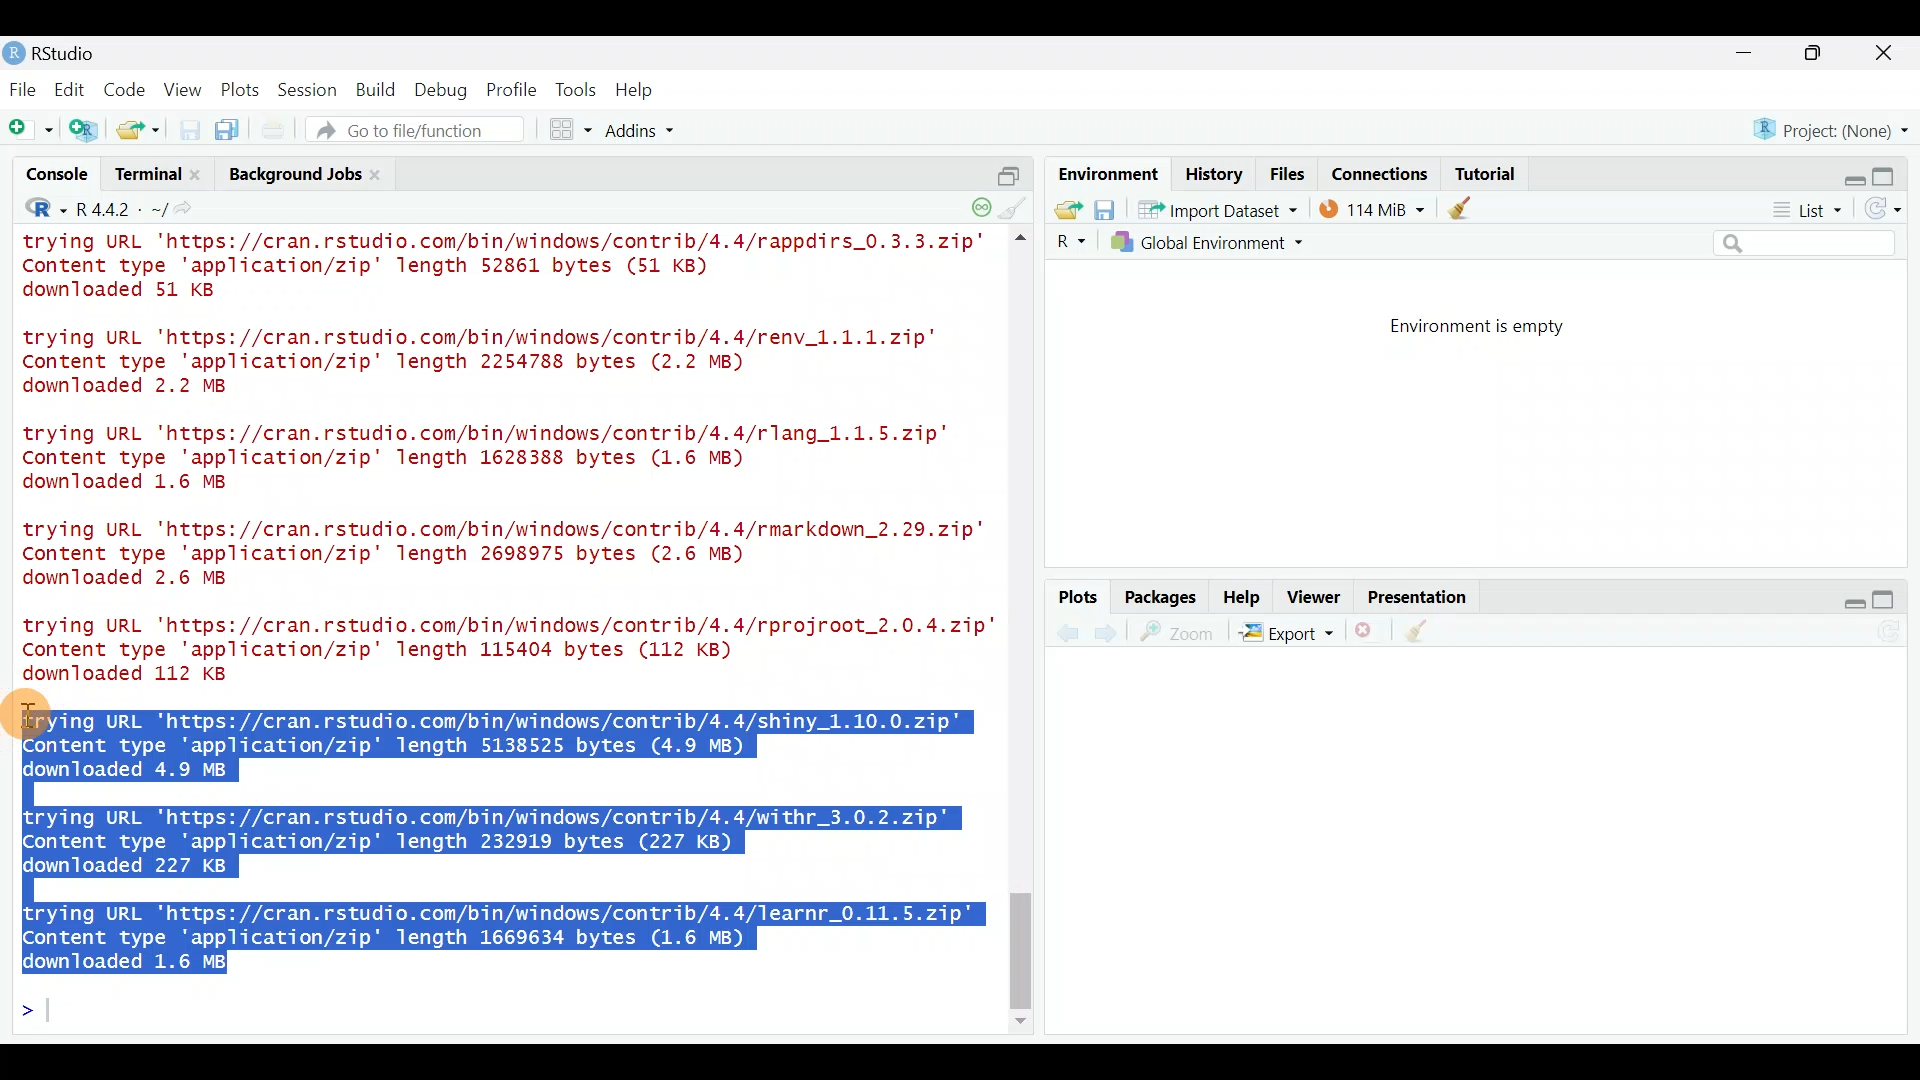  Describe the element at coordinates (35, 1014) in the screenshot. I see `Line cursor` at that location.